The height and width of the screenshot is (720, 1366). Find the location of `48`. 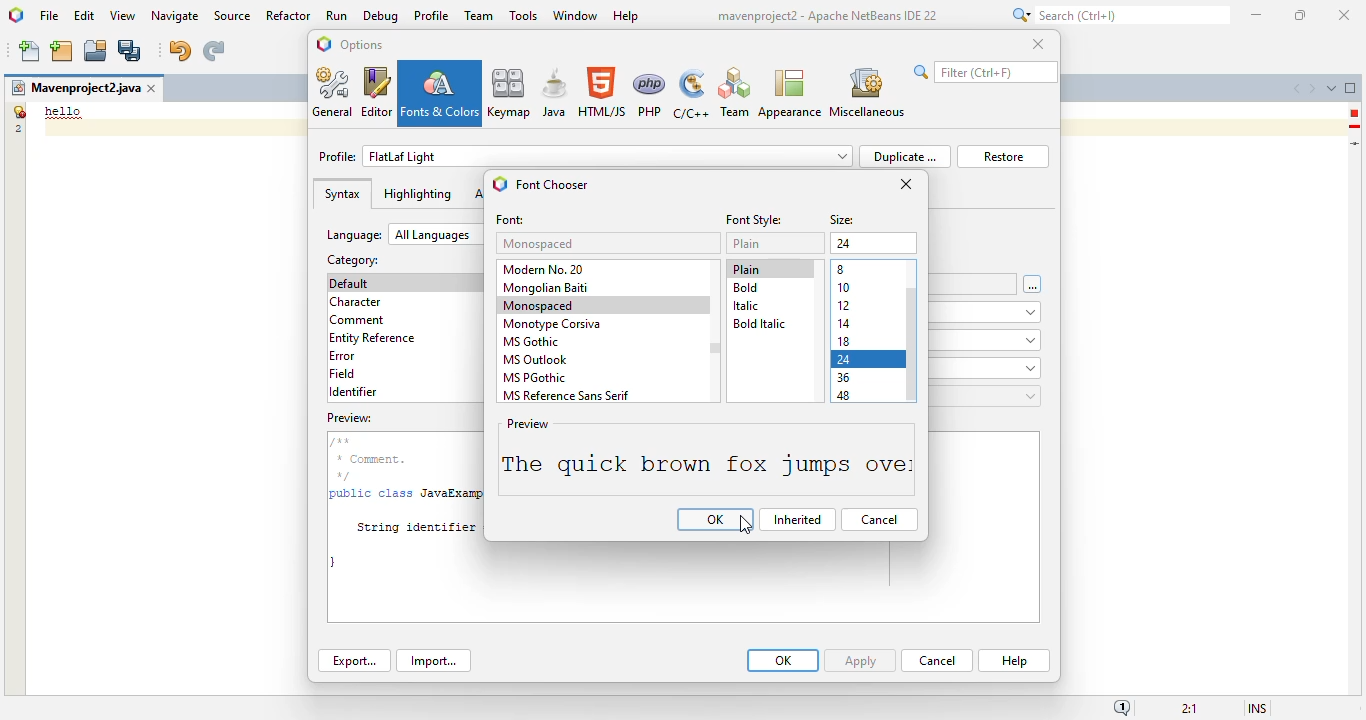

48 is located at coordinates (844, 397).